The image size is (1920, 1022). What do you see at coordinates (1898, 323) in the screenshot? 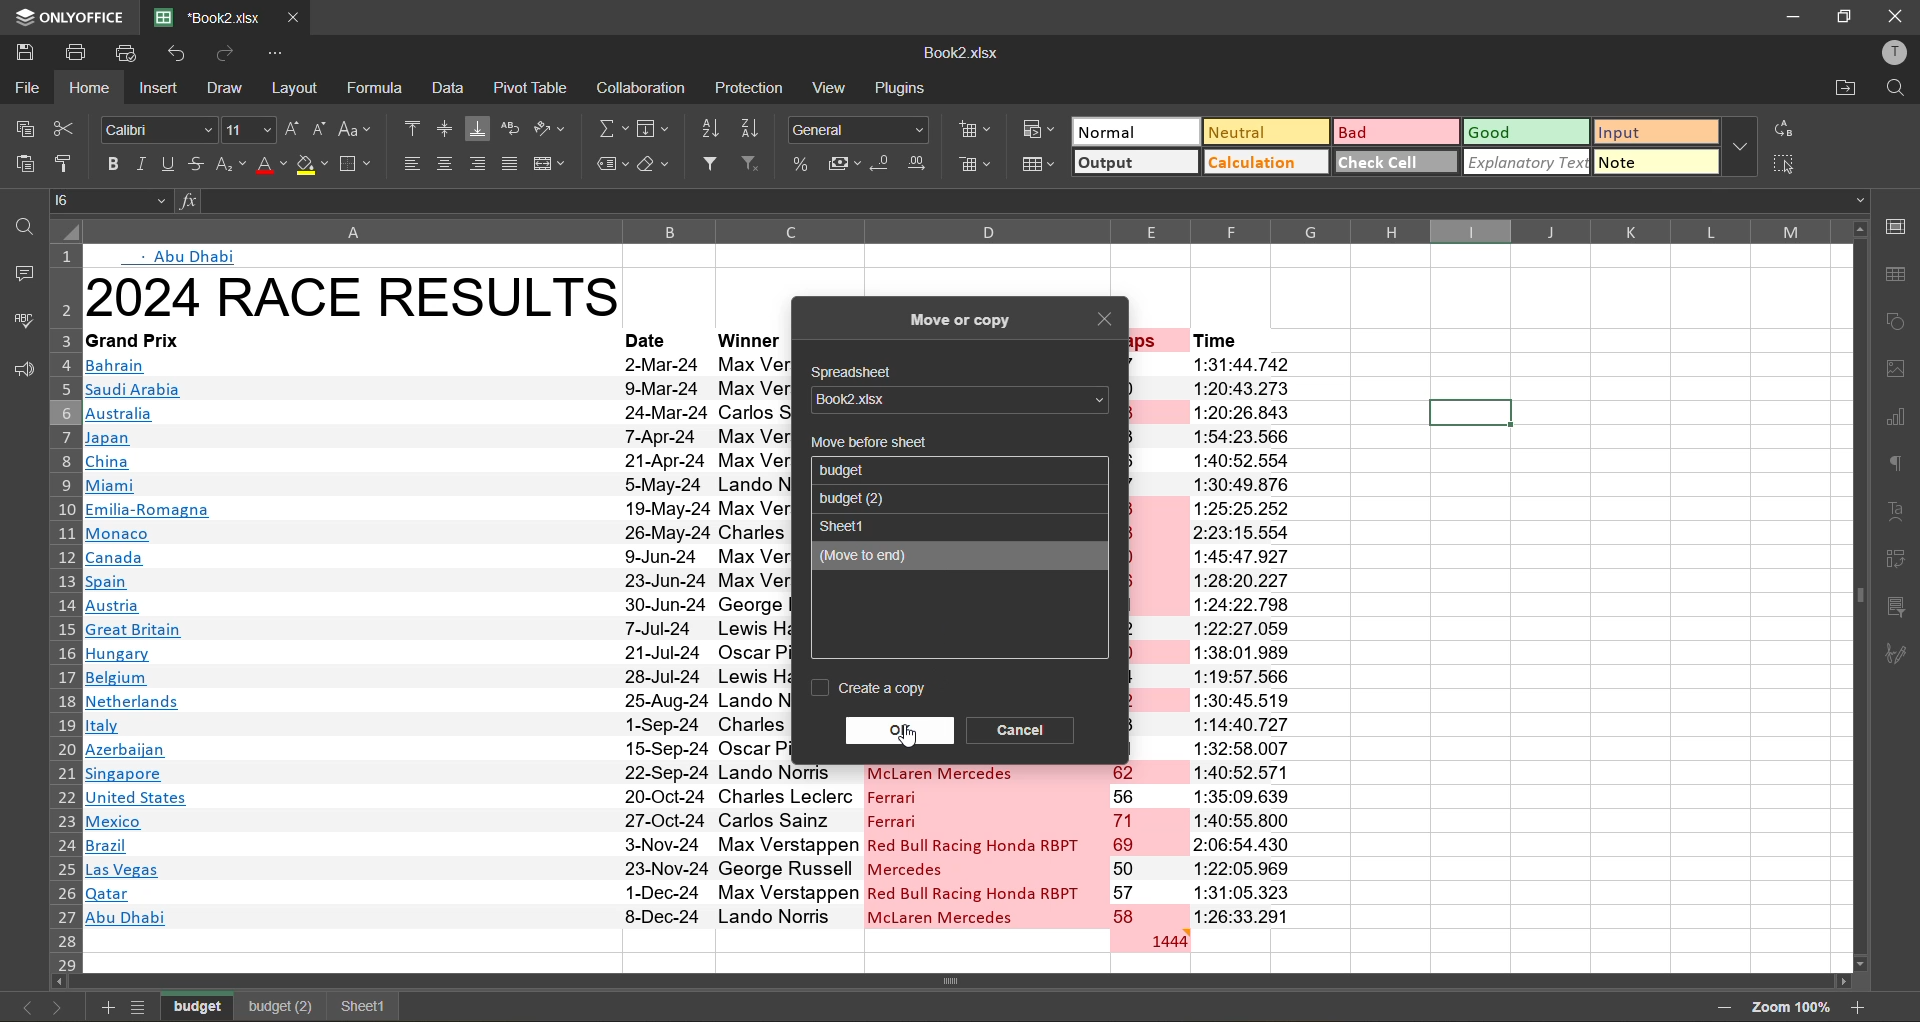
I see `shapes` at bounding box center [1898, 323].